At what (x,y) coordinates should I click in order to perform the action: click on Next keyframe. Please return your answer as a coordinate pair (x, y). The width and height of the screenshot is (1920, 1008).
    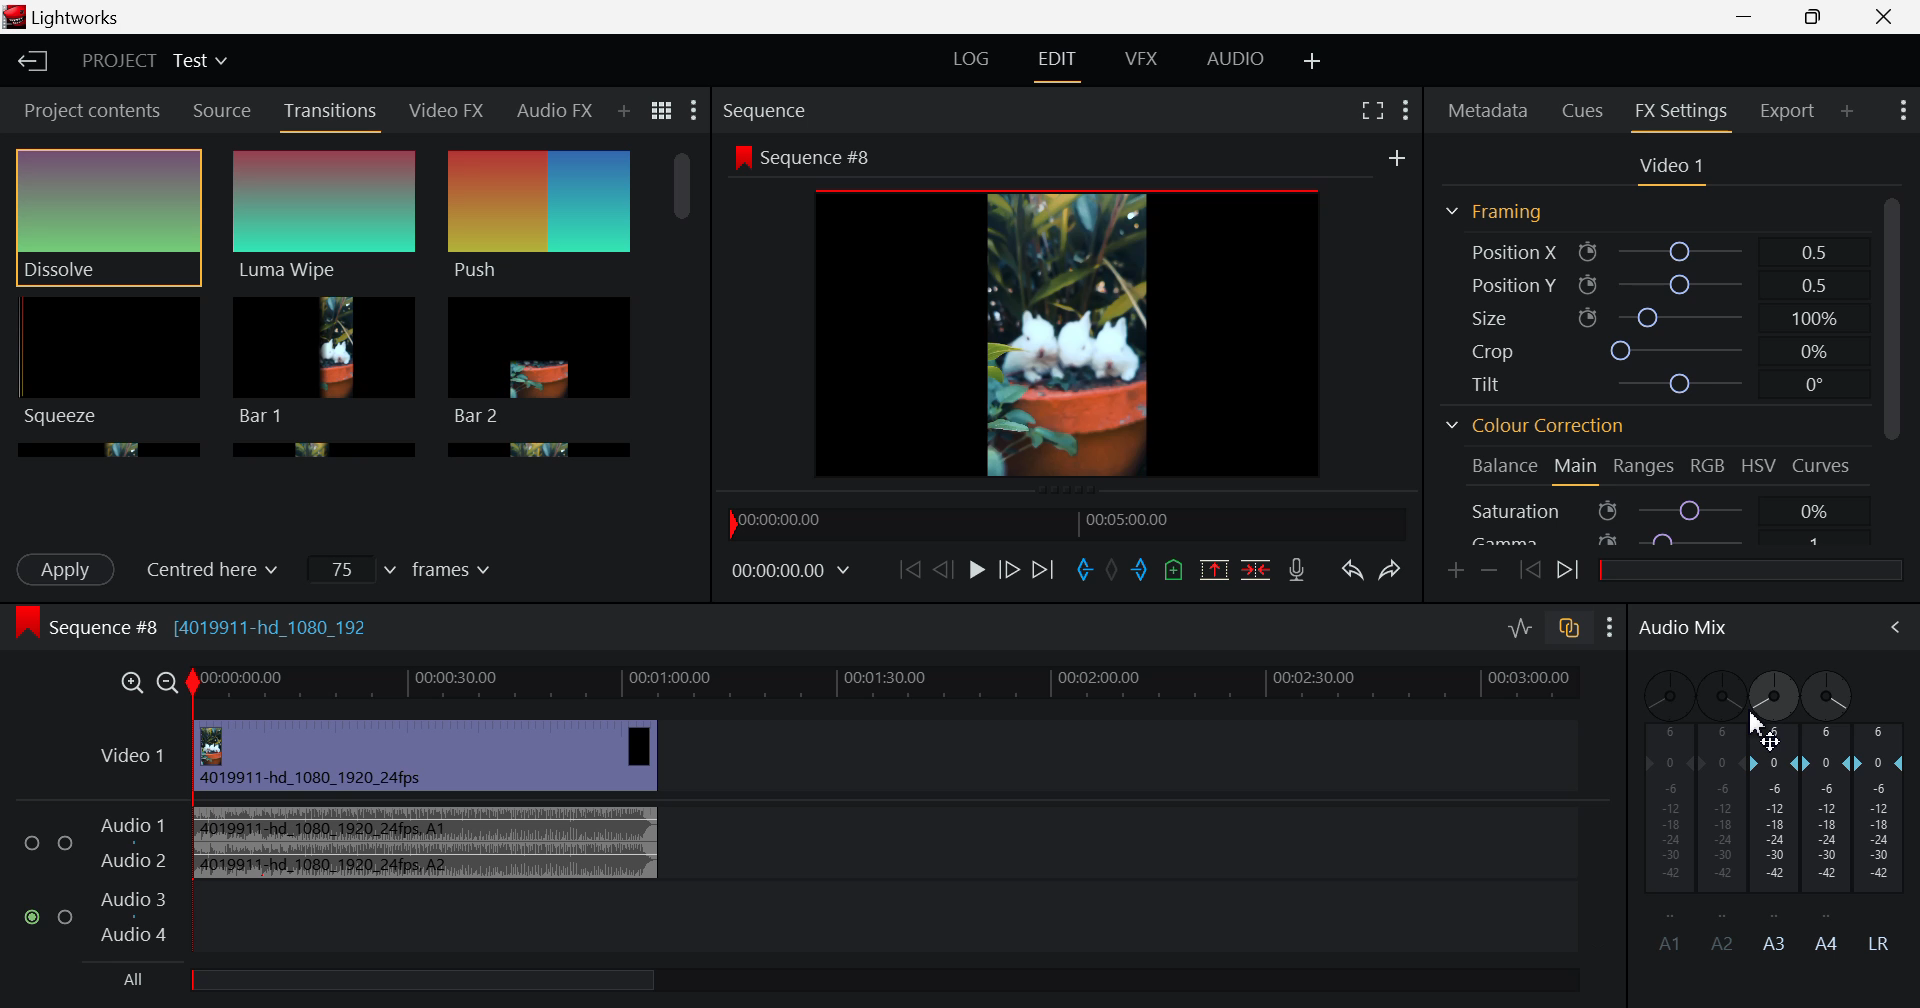
    Looking at the image, I should click on (1568, 572).